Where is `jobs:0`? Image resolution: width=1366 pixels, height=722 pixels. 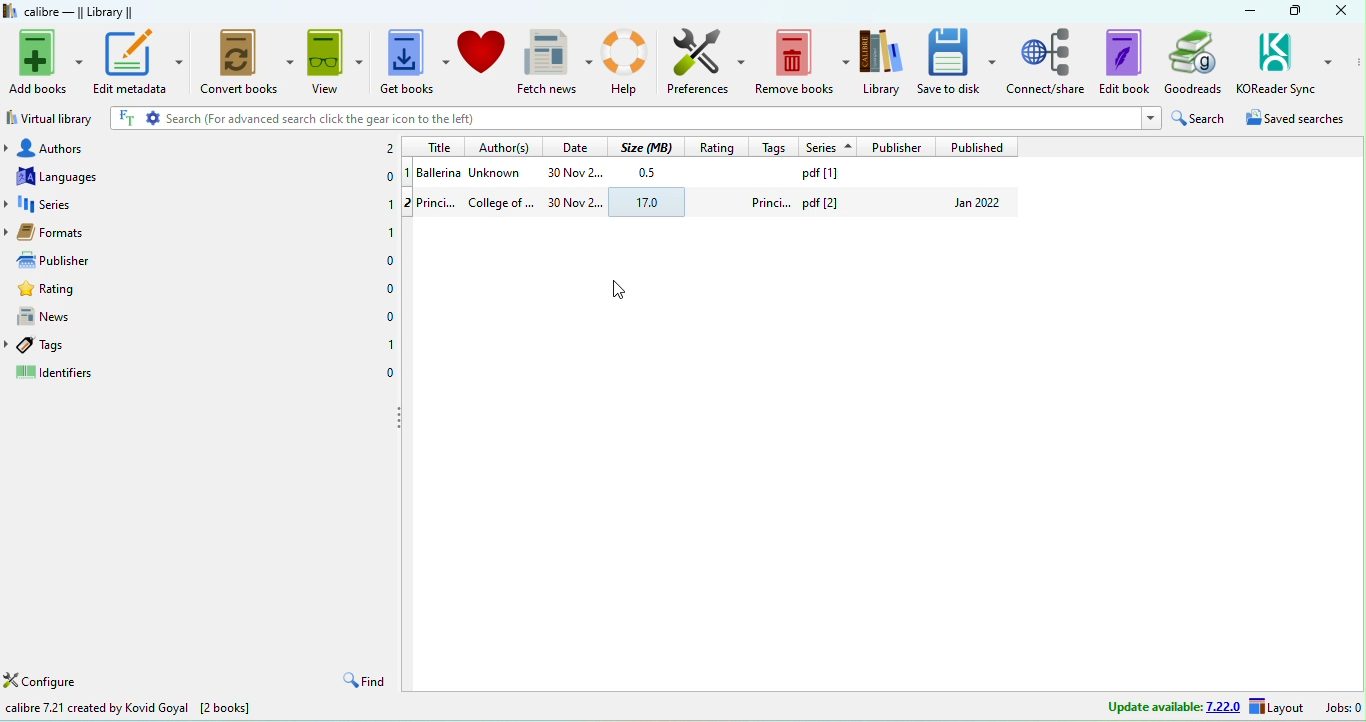
jobs:0 is located at coordinates (1345, 705).